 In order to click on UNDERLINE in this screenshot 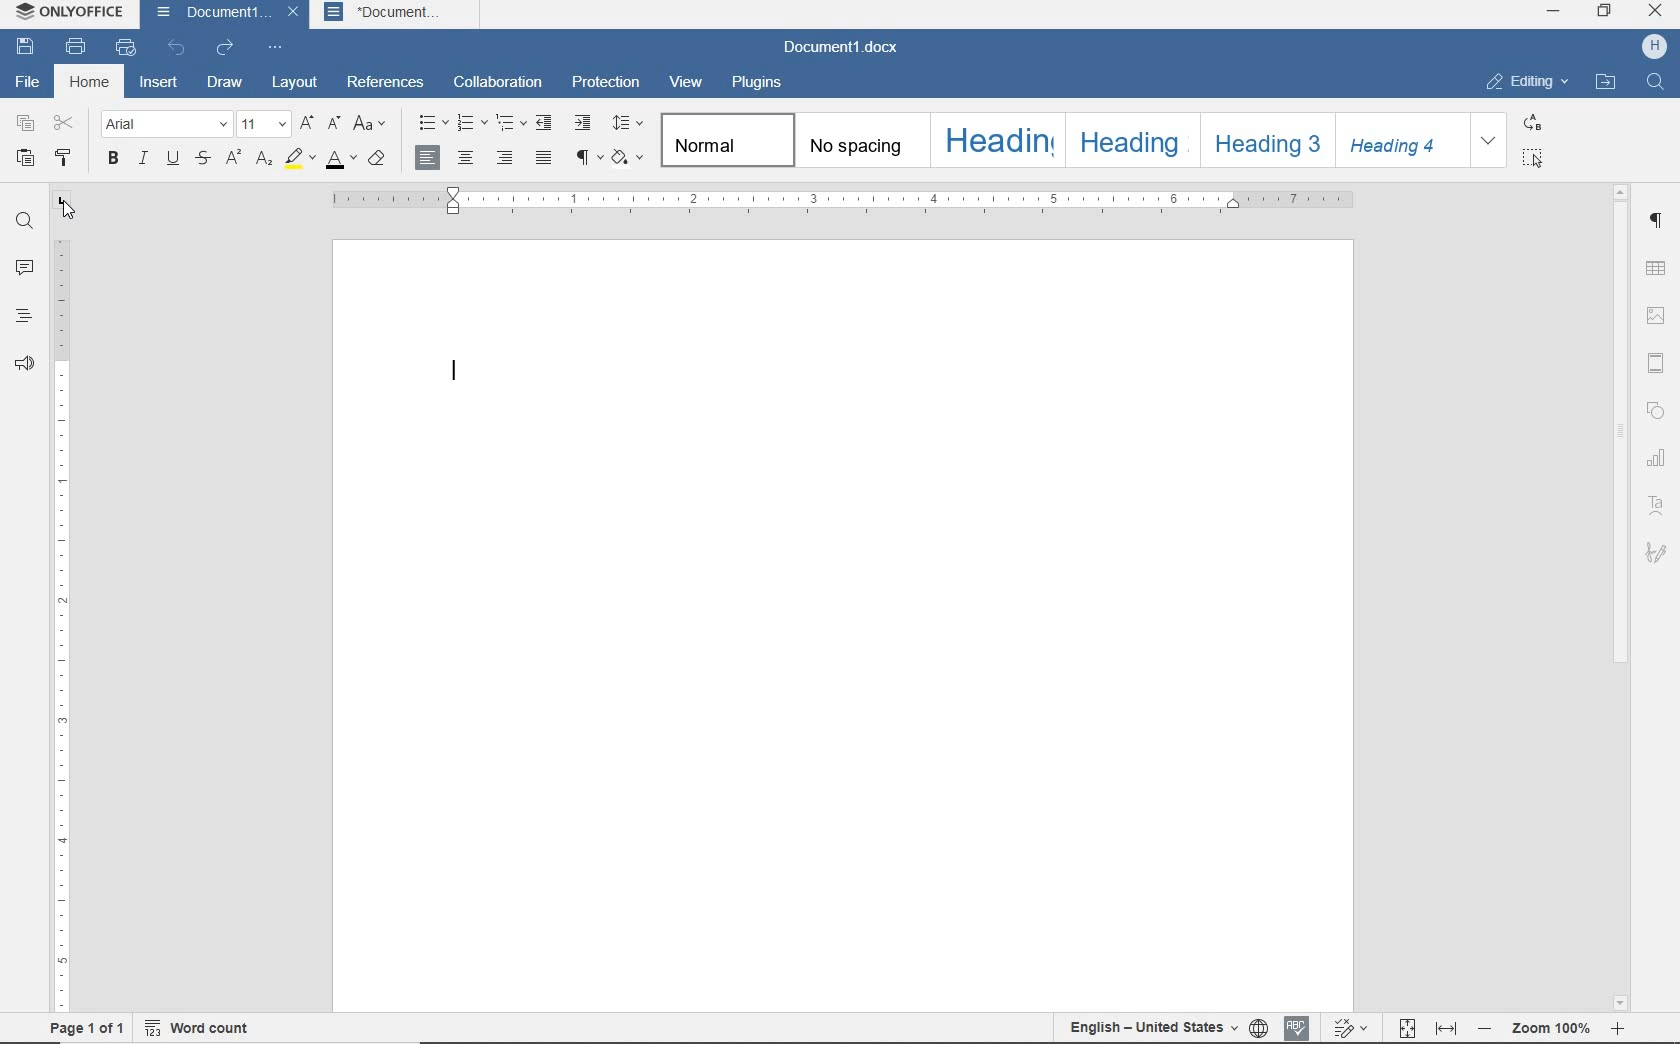, I will do `click(171, 160)`.